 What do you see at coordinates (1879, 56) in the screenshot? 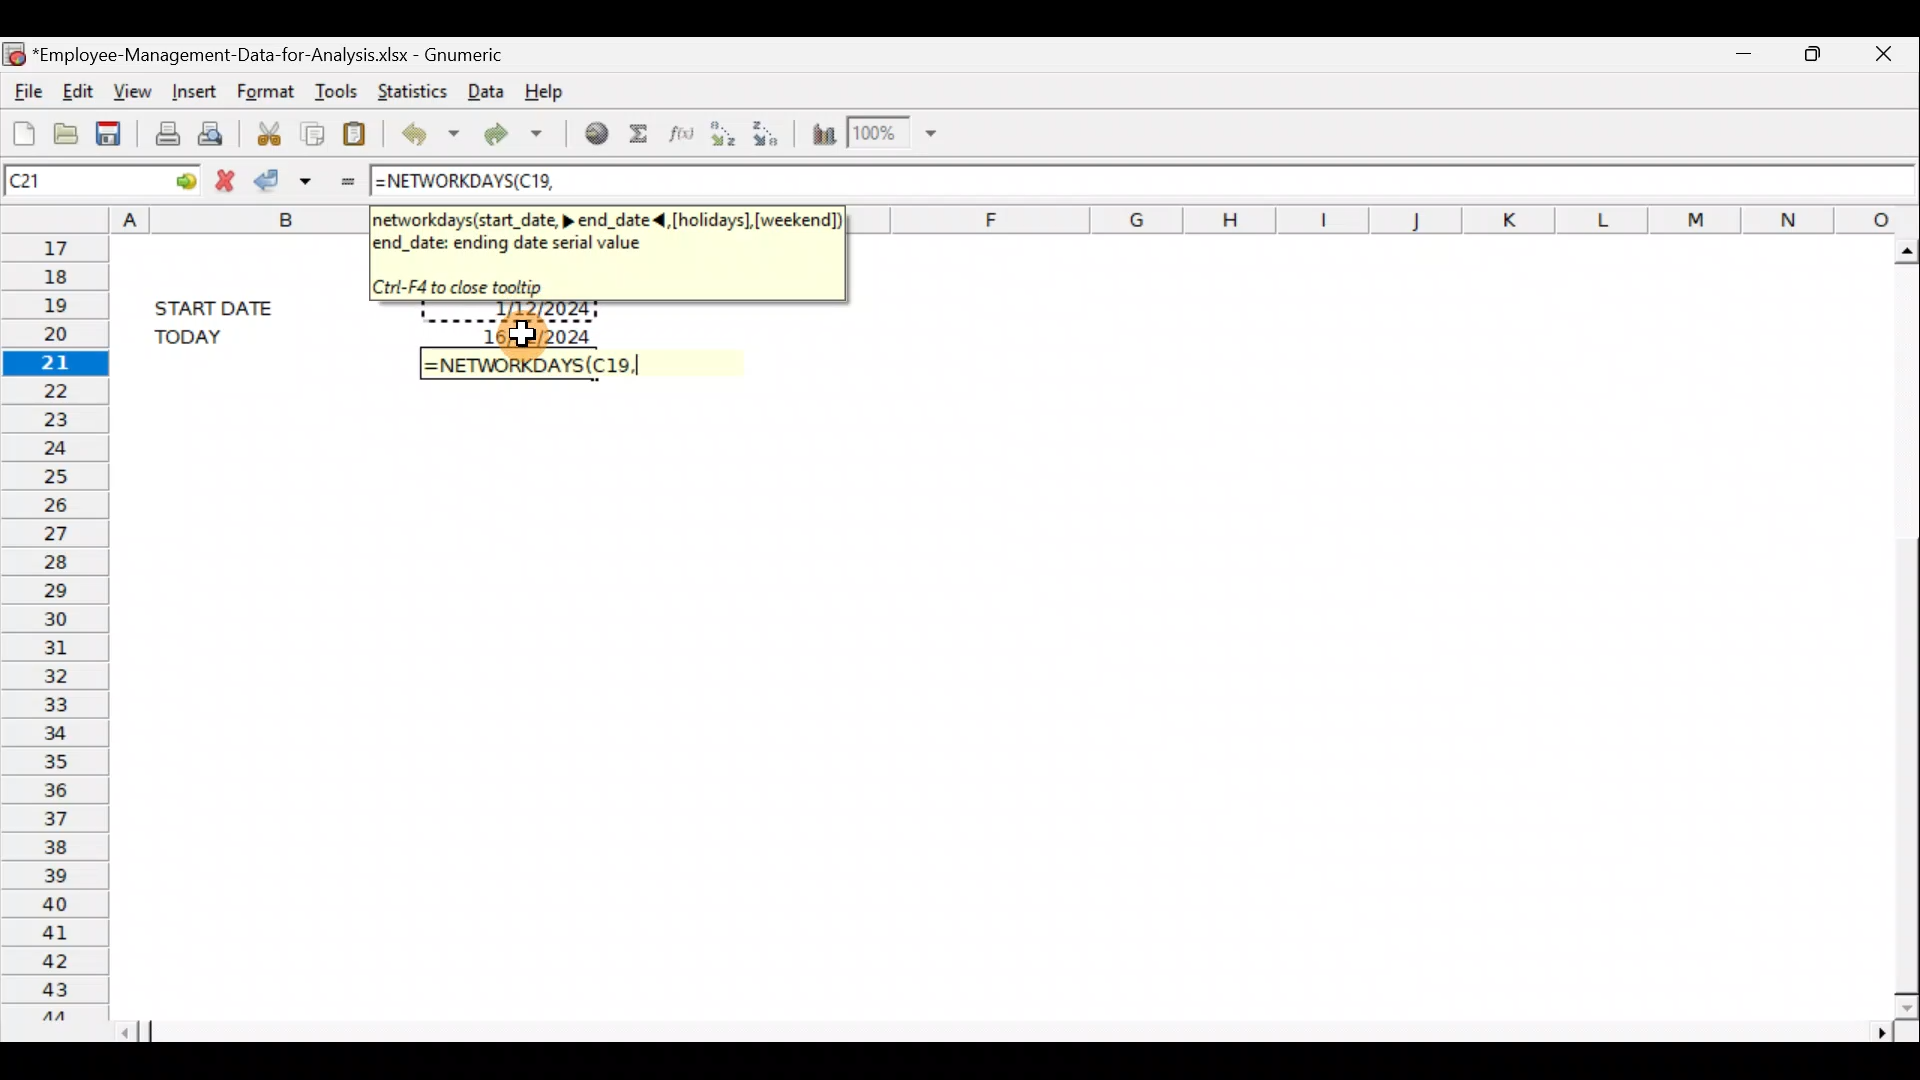
I see `Close` at bounding box center [1879, 56].